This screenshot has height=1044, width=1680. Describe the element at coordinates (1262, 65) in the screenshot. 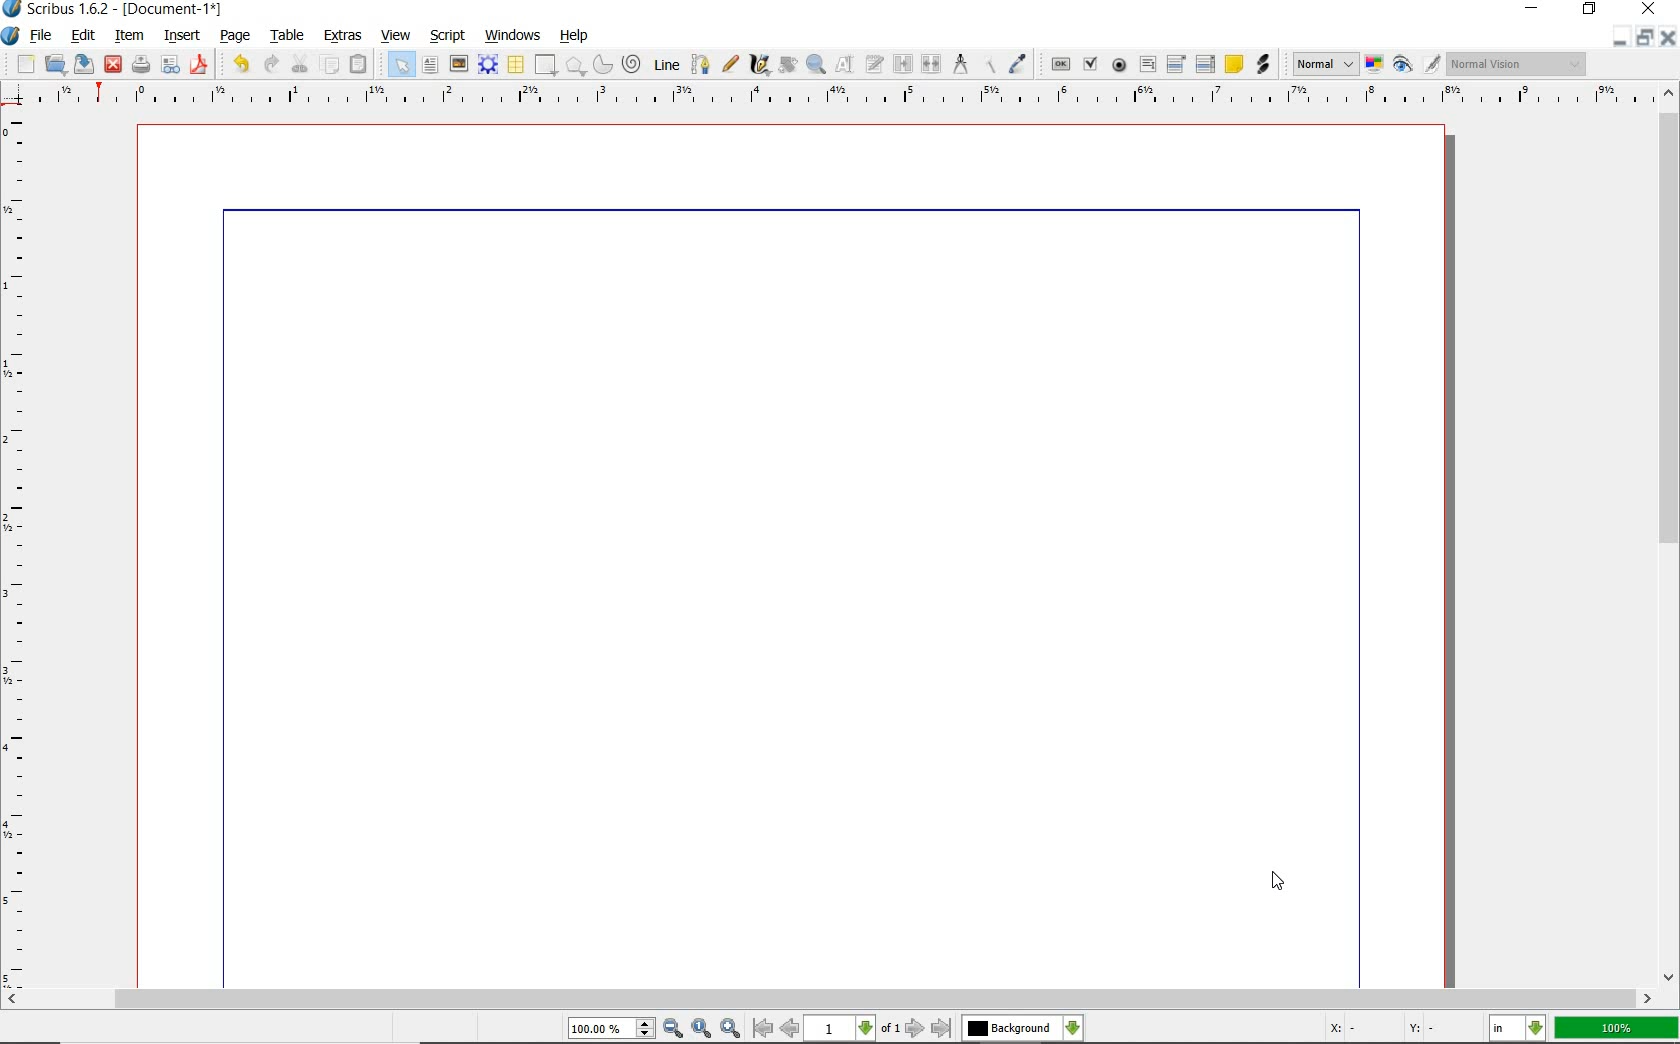

I see `link annotation` at that location.